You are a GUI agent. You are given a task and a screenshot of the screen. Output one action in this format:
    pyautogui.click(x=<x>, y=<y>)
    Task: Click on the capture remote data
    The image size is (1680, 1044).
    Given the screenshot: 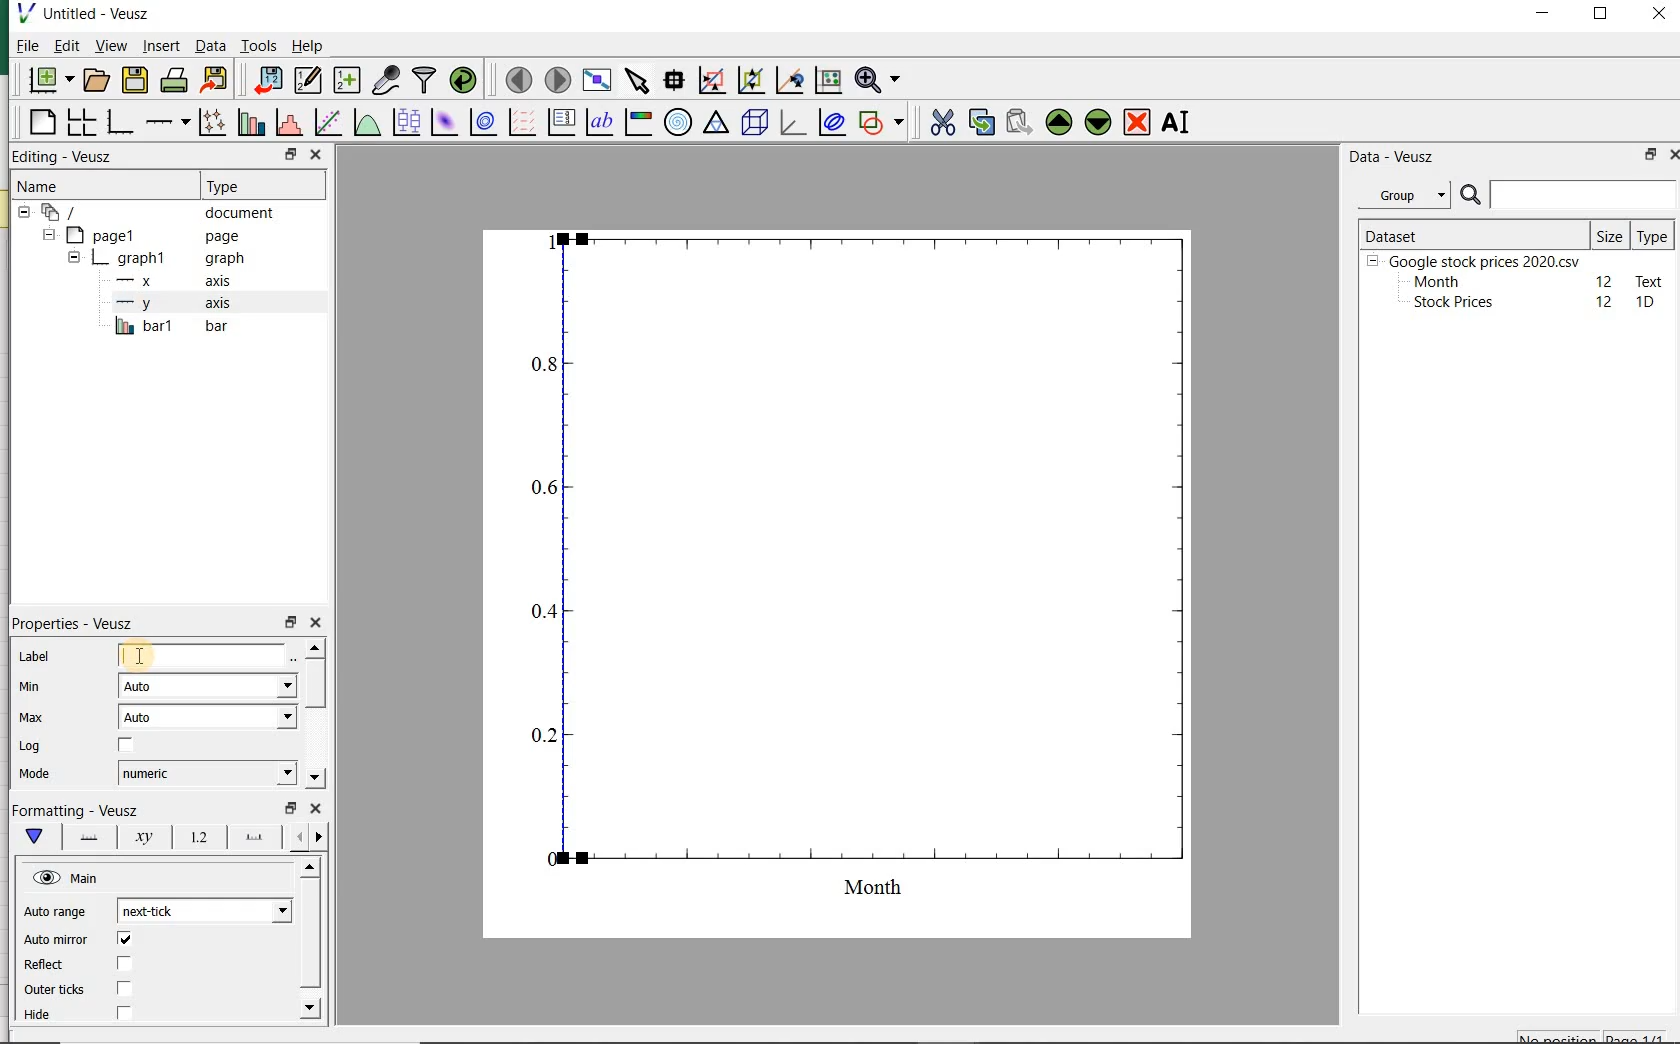 What is the action you would take?
    pyautogui.click(x=386, y=81)
    